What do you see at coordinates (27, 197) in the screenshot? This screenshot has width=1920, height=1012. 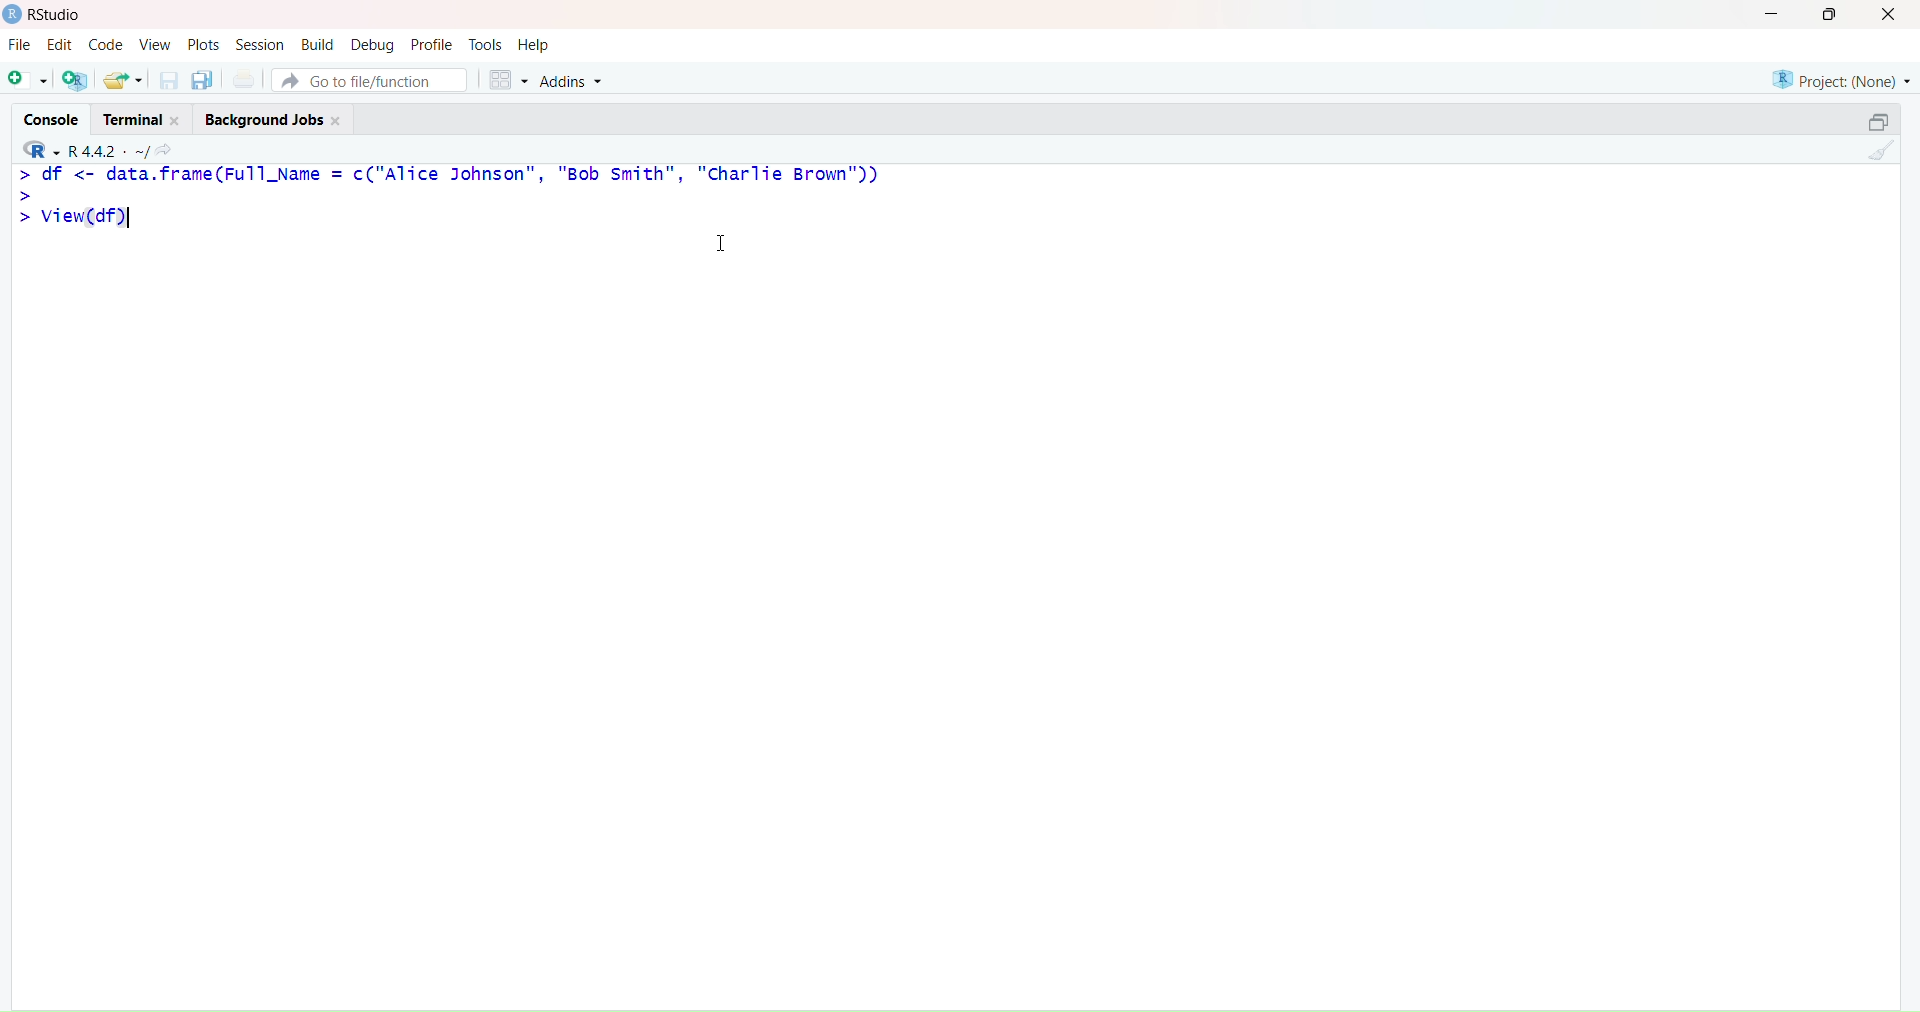 I see `Prompt cursor` at bounding box center [27, 197].